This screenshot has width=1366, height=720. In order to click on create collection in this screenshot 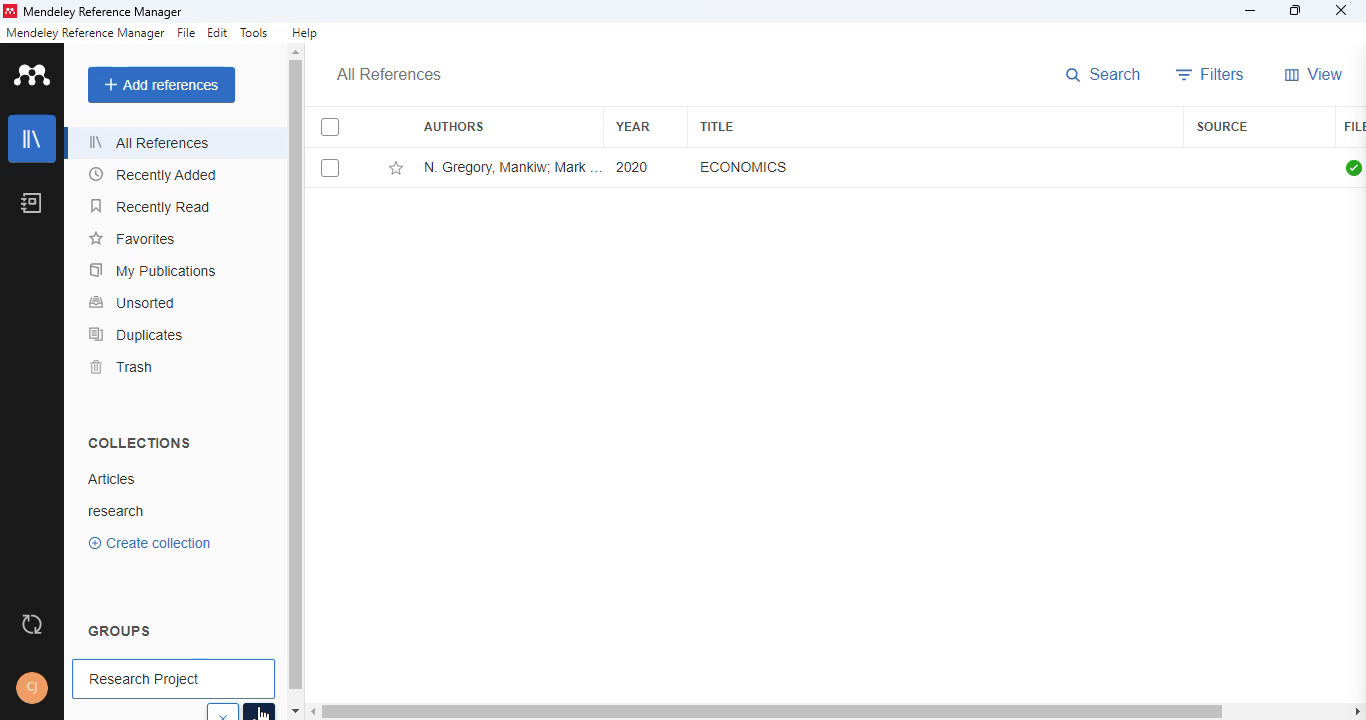, I will do `click(151, 543)`.